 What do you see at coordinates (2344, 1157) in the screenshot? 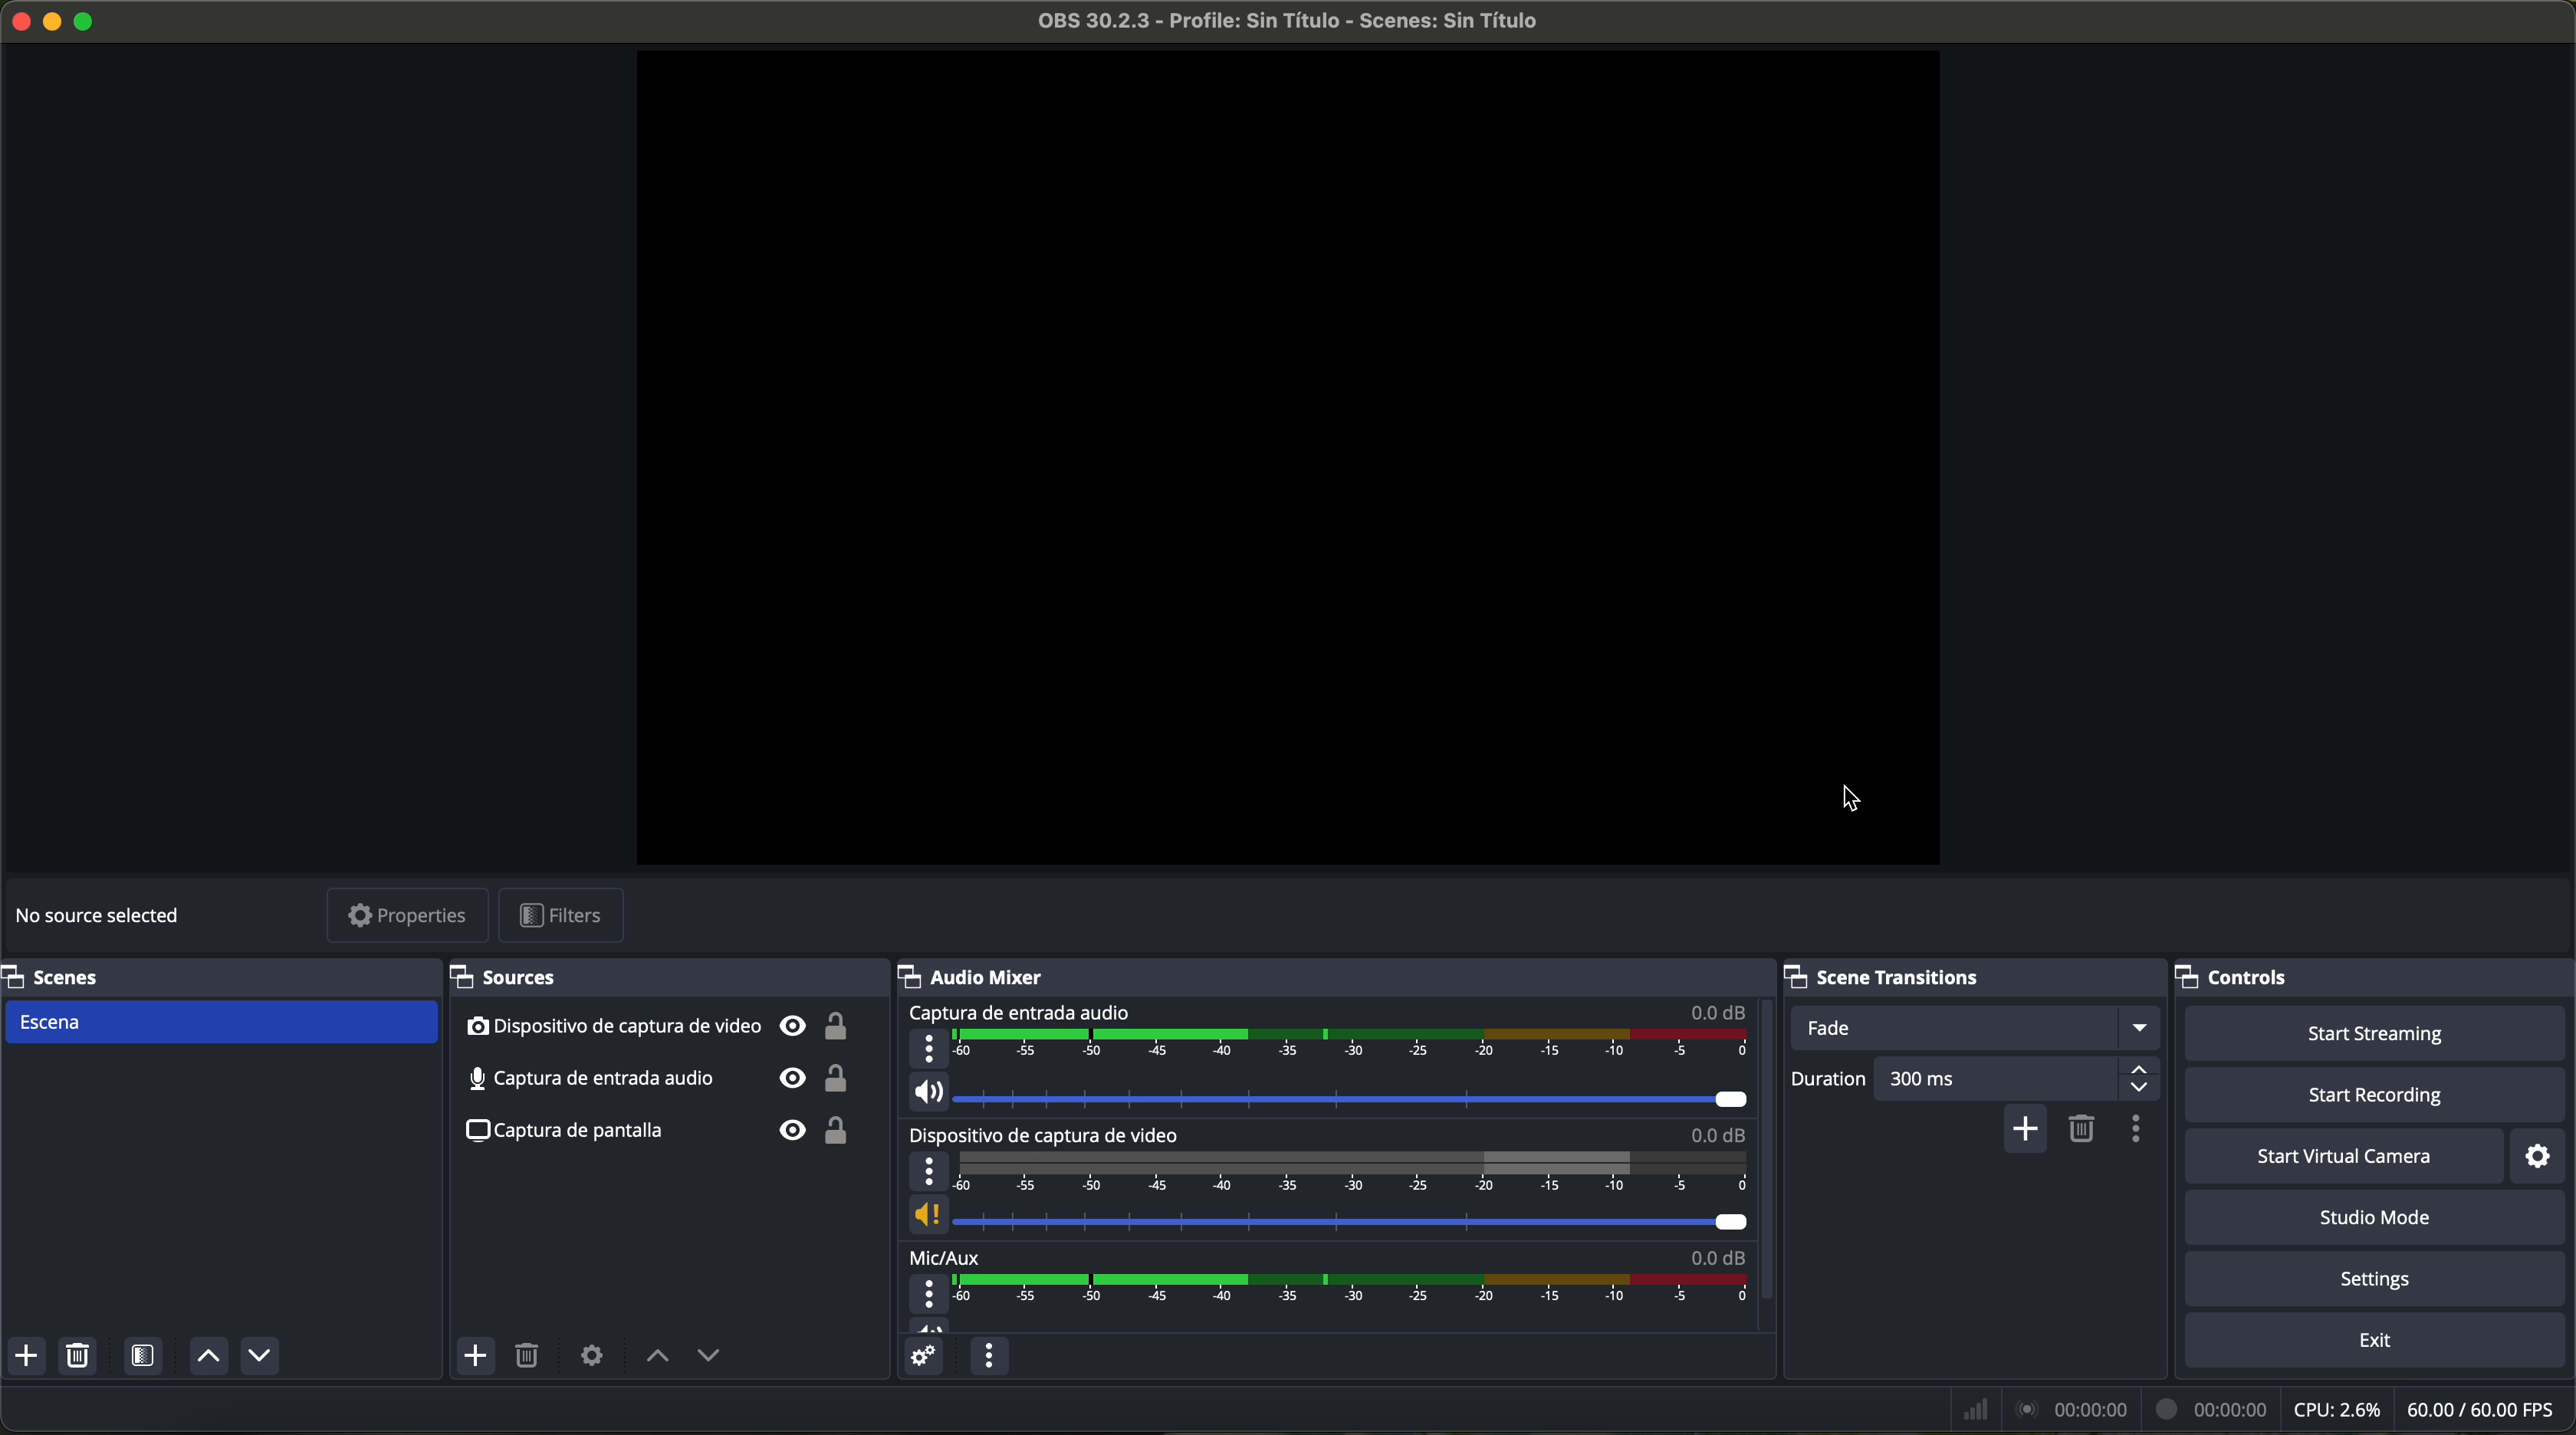
I see `start virtual camera` at bounding box center [2344, 1157].